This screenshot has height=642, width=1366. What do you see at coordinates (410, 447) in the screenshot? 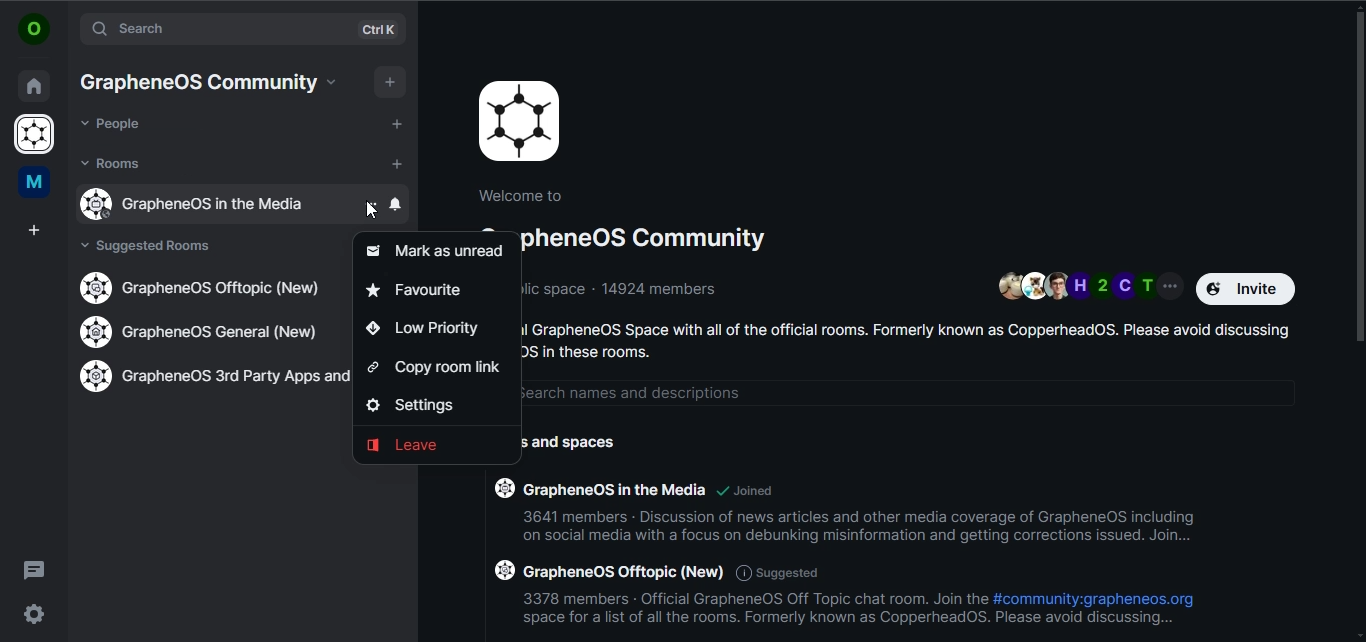
I see `leave` at bounding box center [410, 447].